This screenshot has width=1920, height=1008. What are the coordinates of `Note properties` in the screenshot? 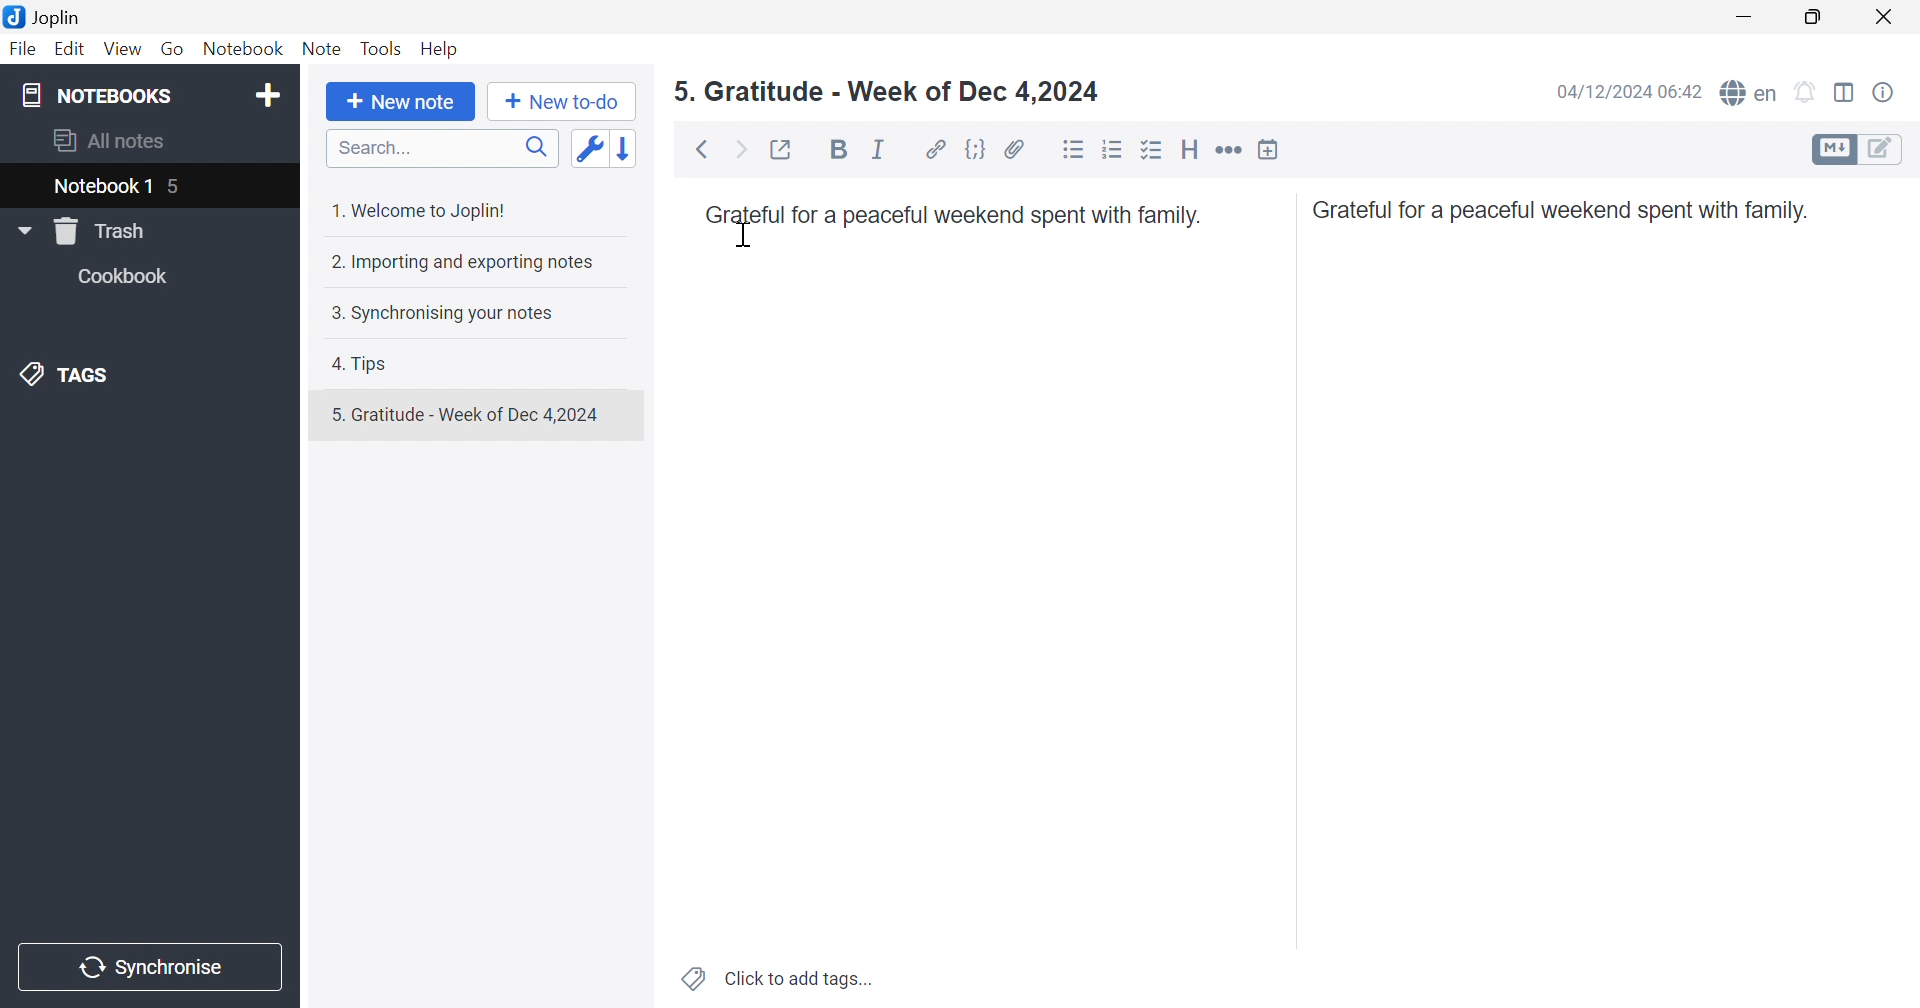 It's located at (1886, 94).